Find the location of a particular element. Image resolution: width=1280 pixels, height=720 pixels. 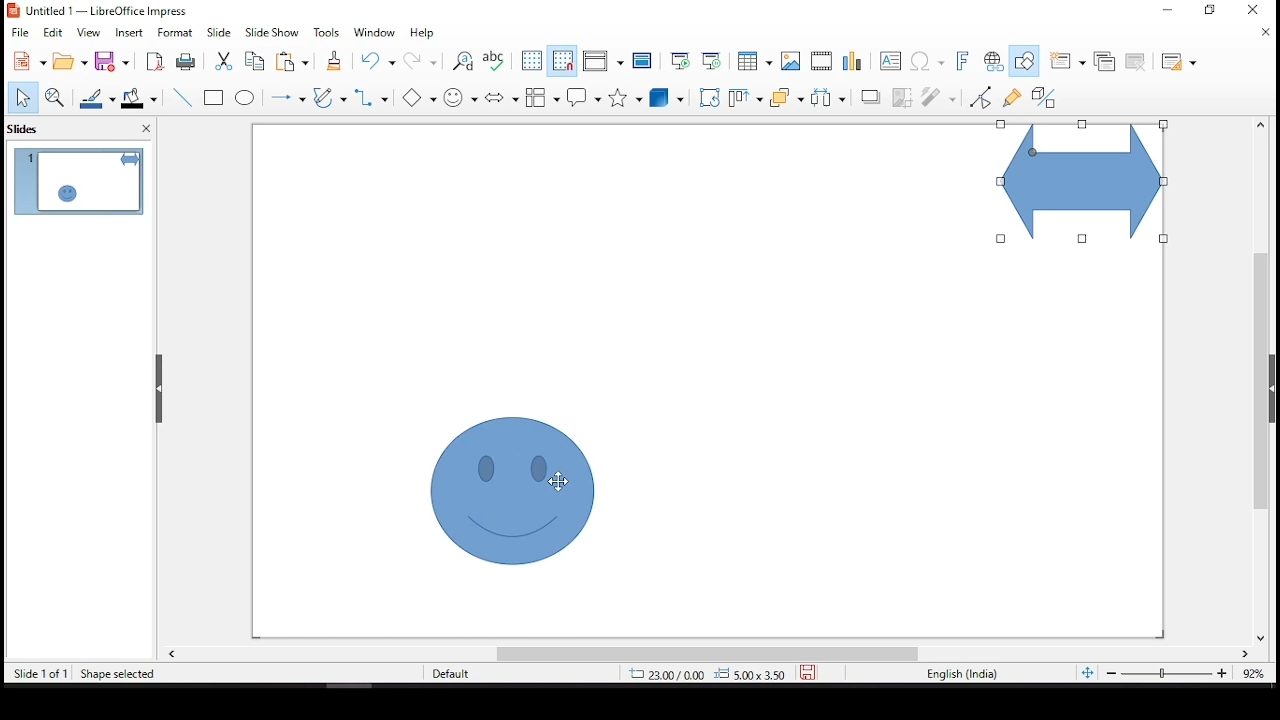

toggle extrusion is located at coordinates (1043, 99).